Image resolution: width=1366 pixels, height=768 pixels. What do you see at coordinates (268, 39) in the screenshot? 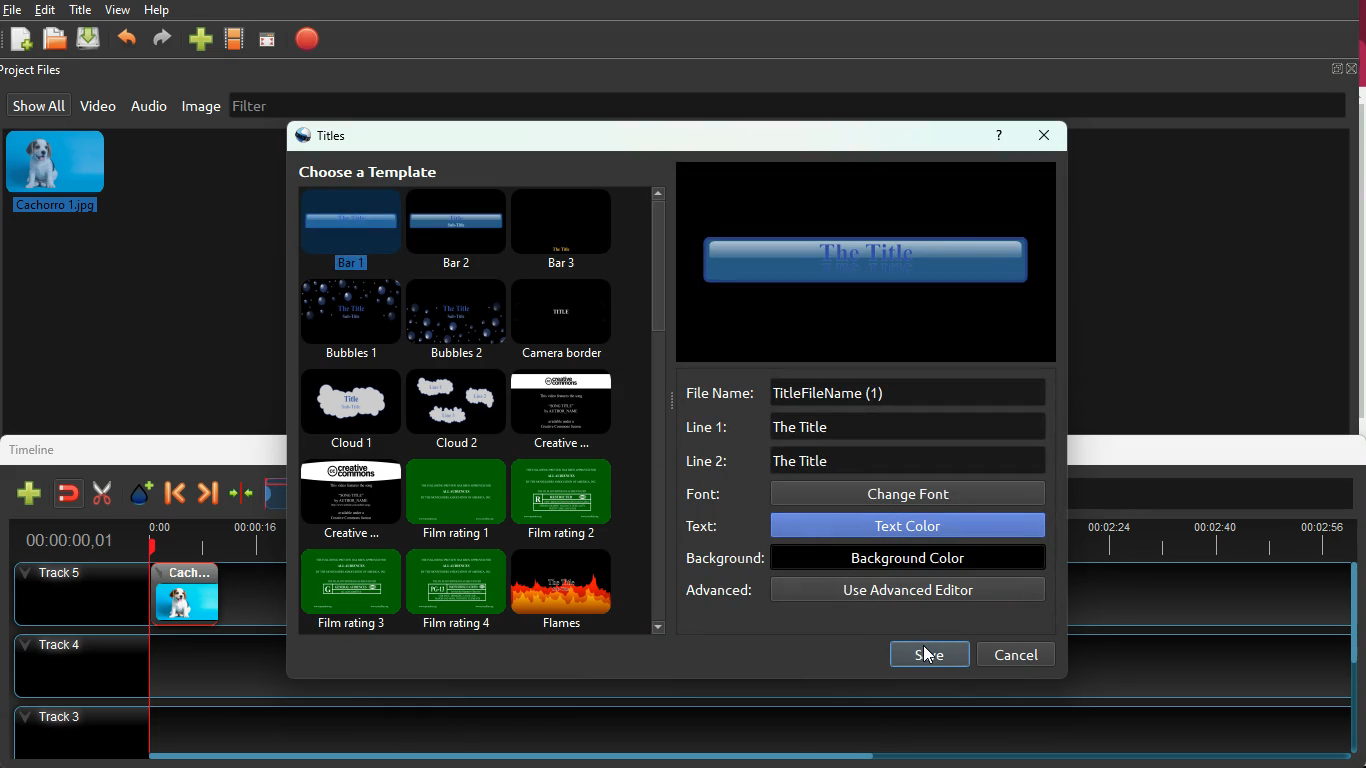
I see `focus` at bounding box center [268, 39].